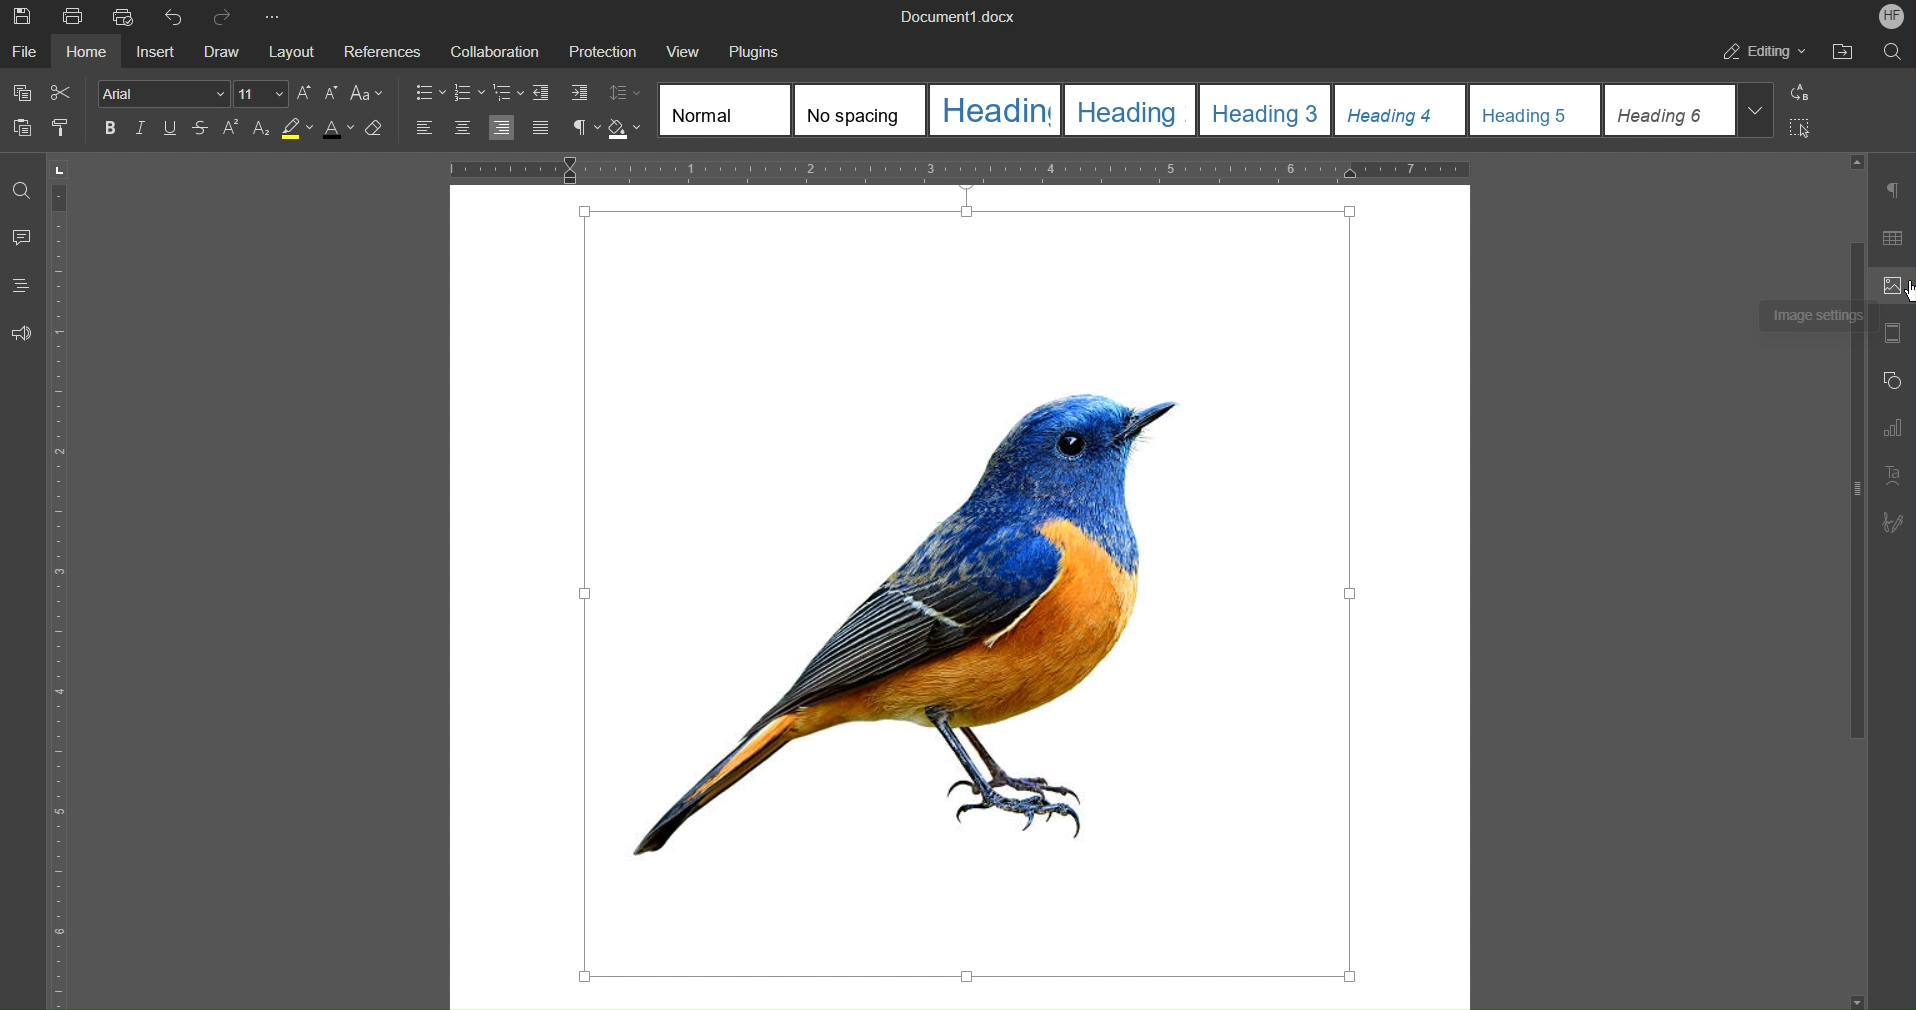 This screenshot has width=1916, height=1010. I want to click on Text Art, so click(1892, 474).